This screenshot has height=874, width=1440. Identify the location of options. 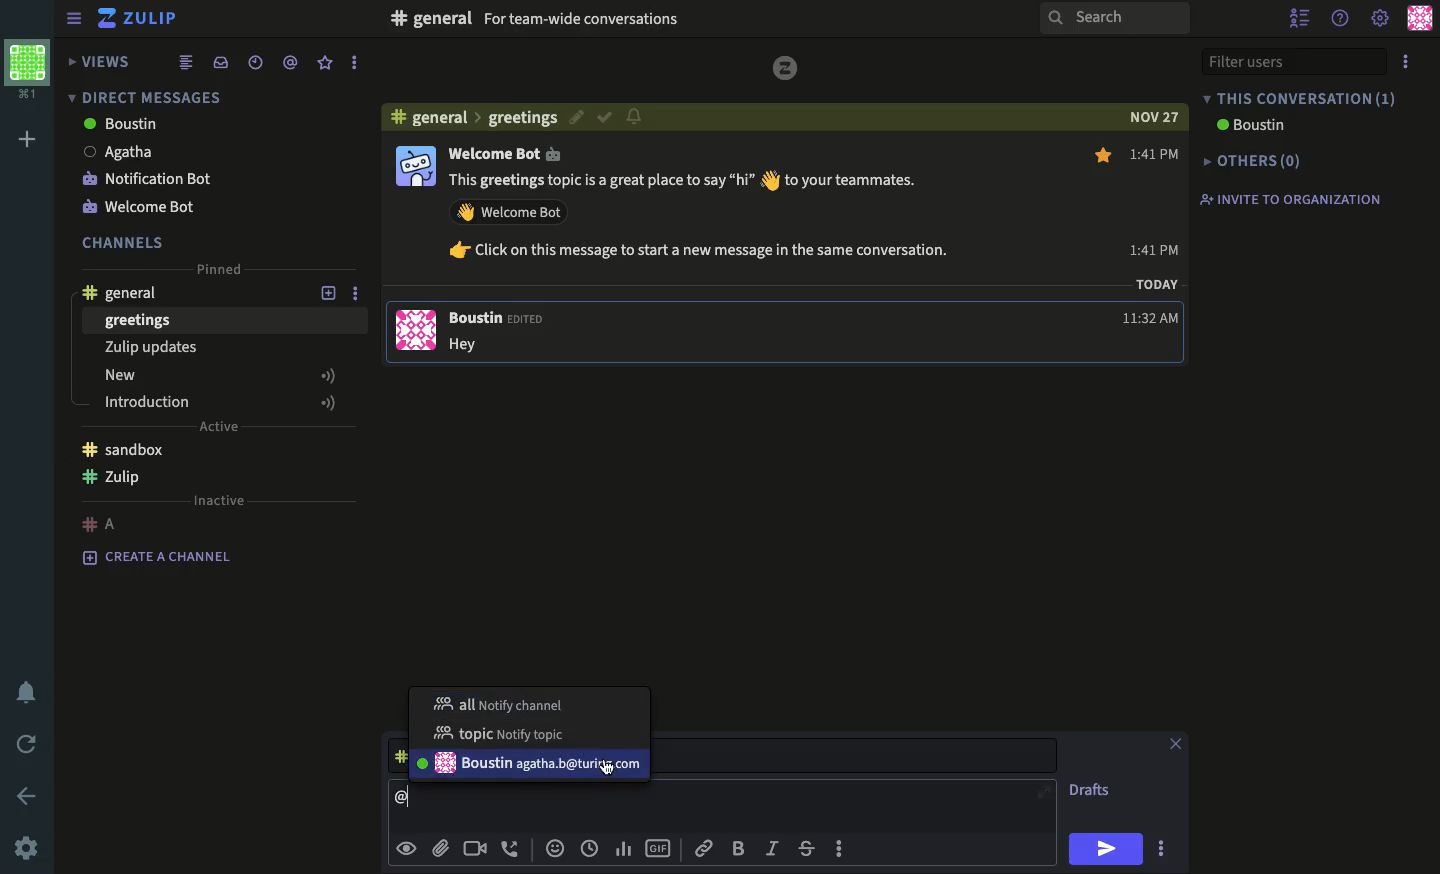
(841, 847).